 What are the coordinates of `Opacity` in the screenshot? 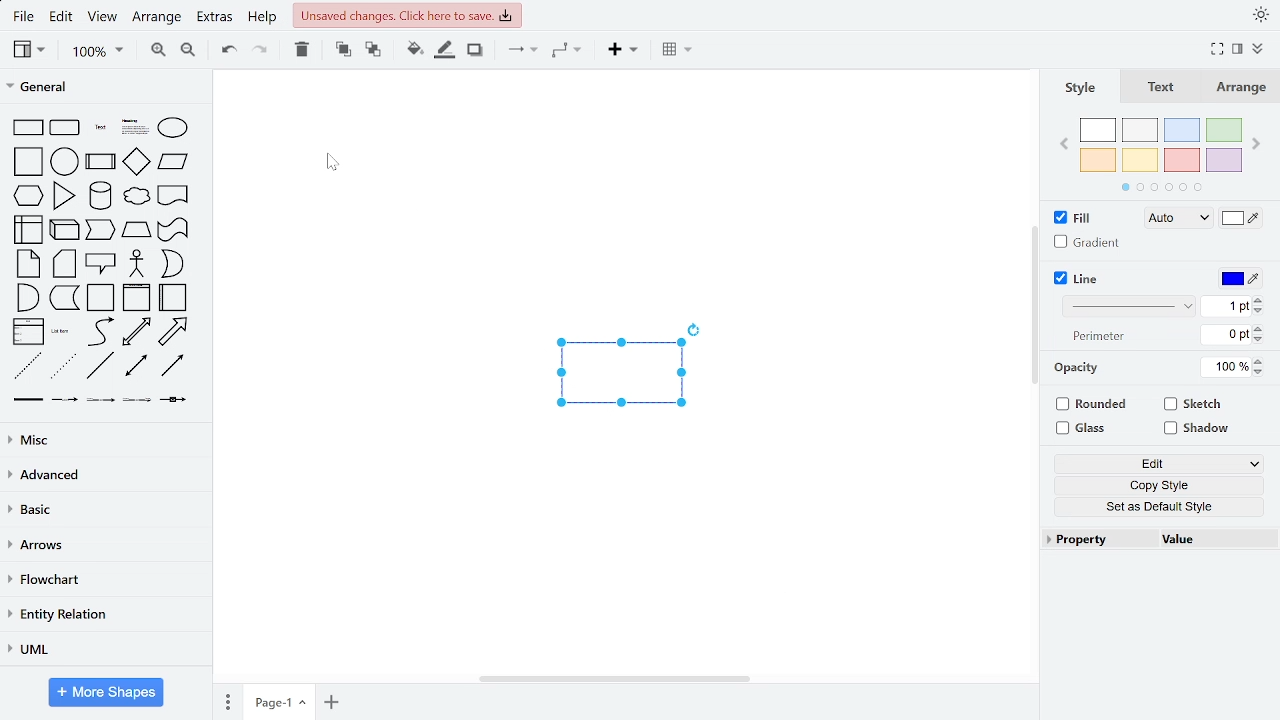 It's located at (1080, 368).